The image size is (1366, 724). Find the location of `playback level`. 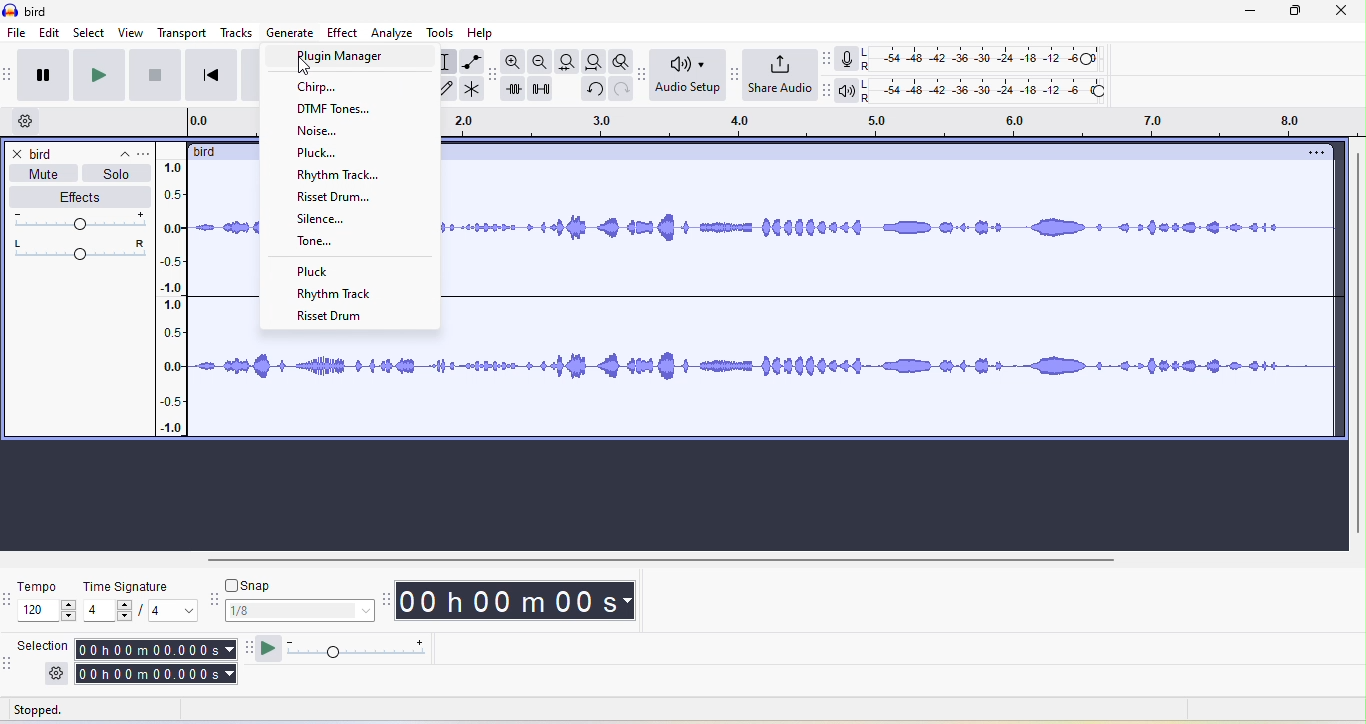

playback level is located at coordinates (991, 92).